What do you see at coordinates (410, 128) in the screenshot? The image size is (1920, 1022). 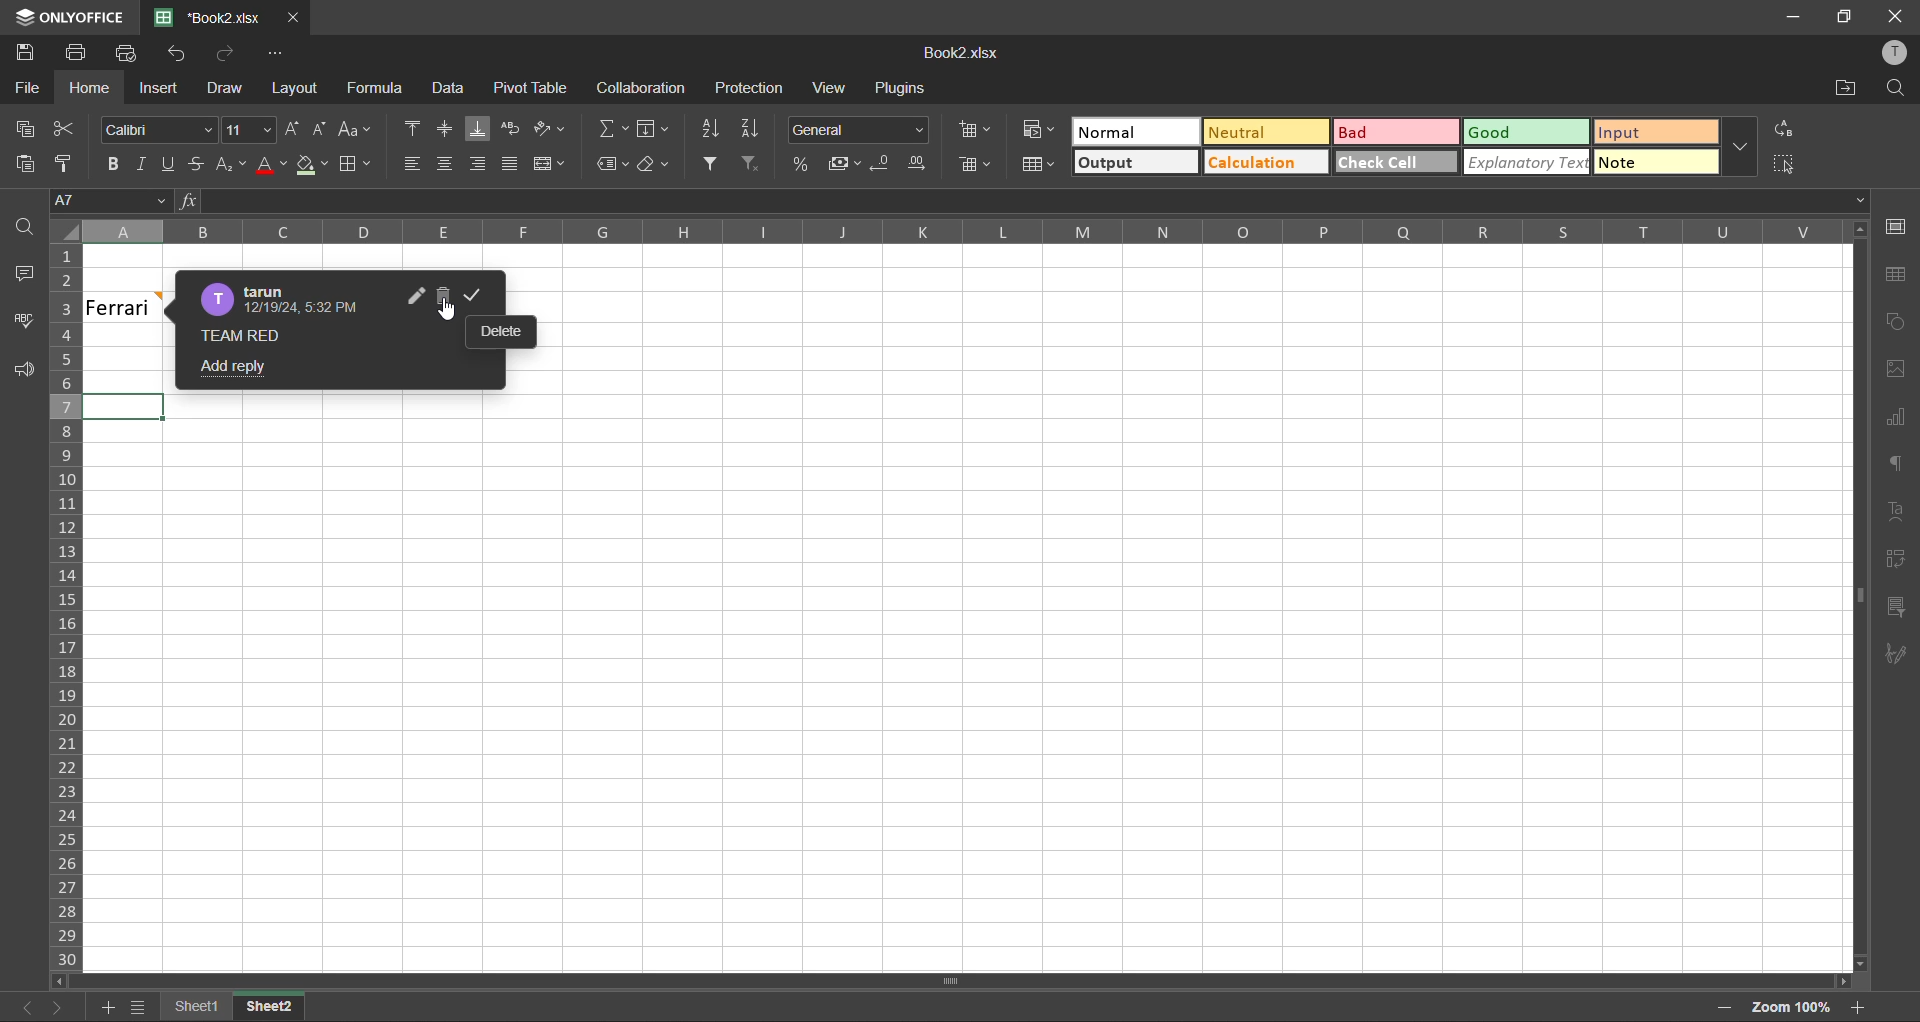 I see `align top` at bounding box center [410, 128].